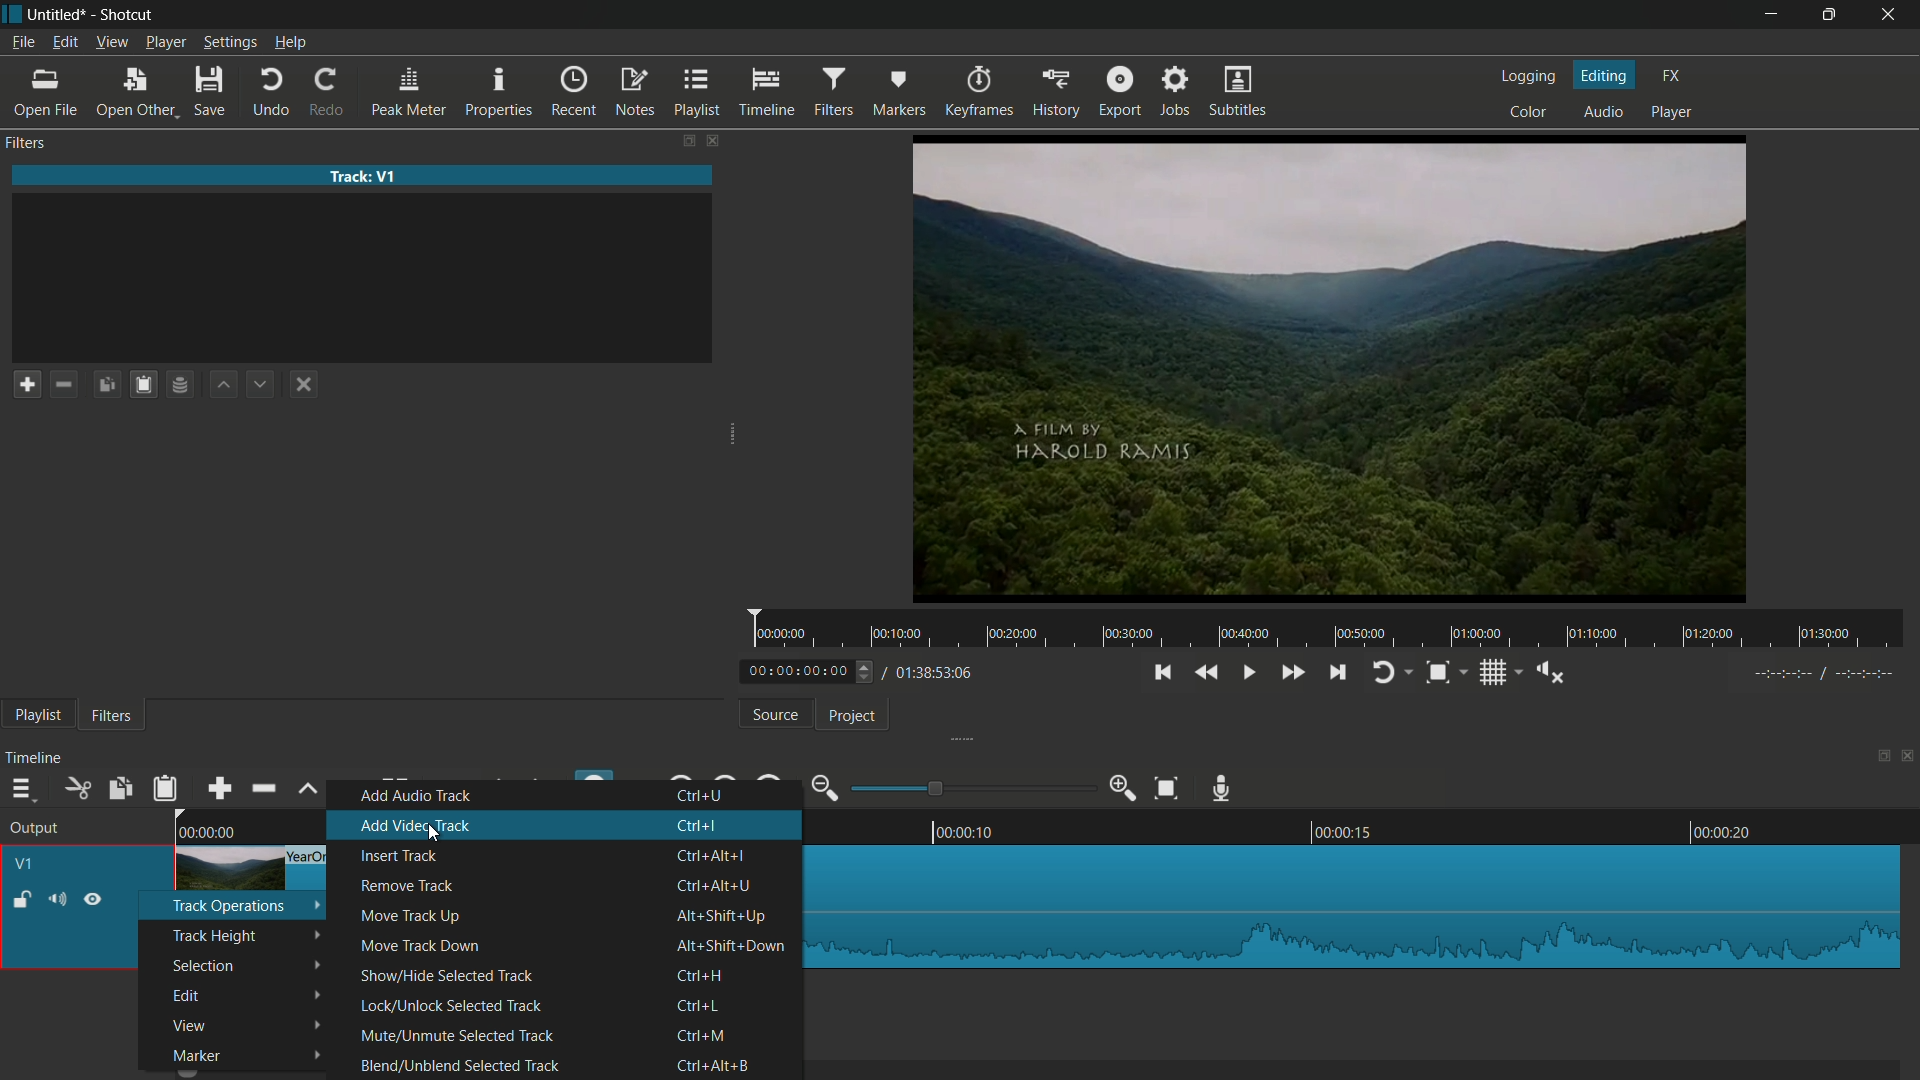 This screenshot has width=1920, height=1080. I want to click on zoom out, so click(823, 788).